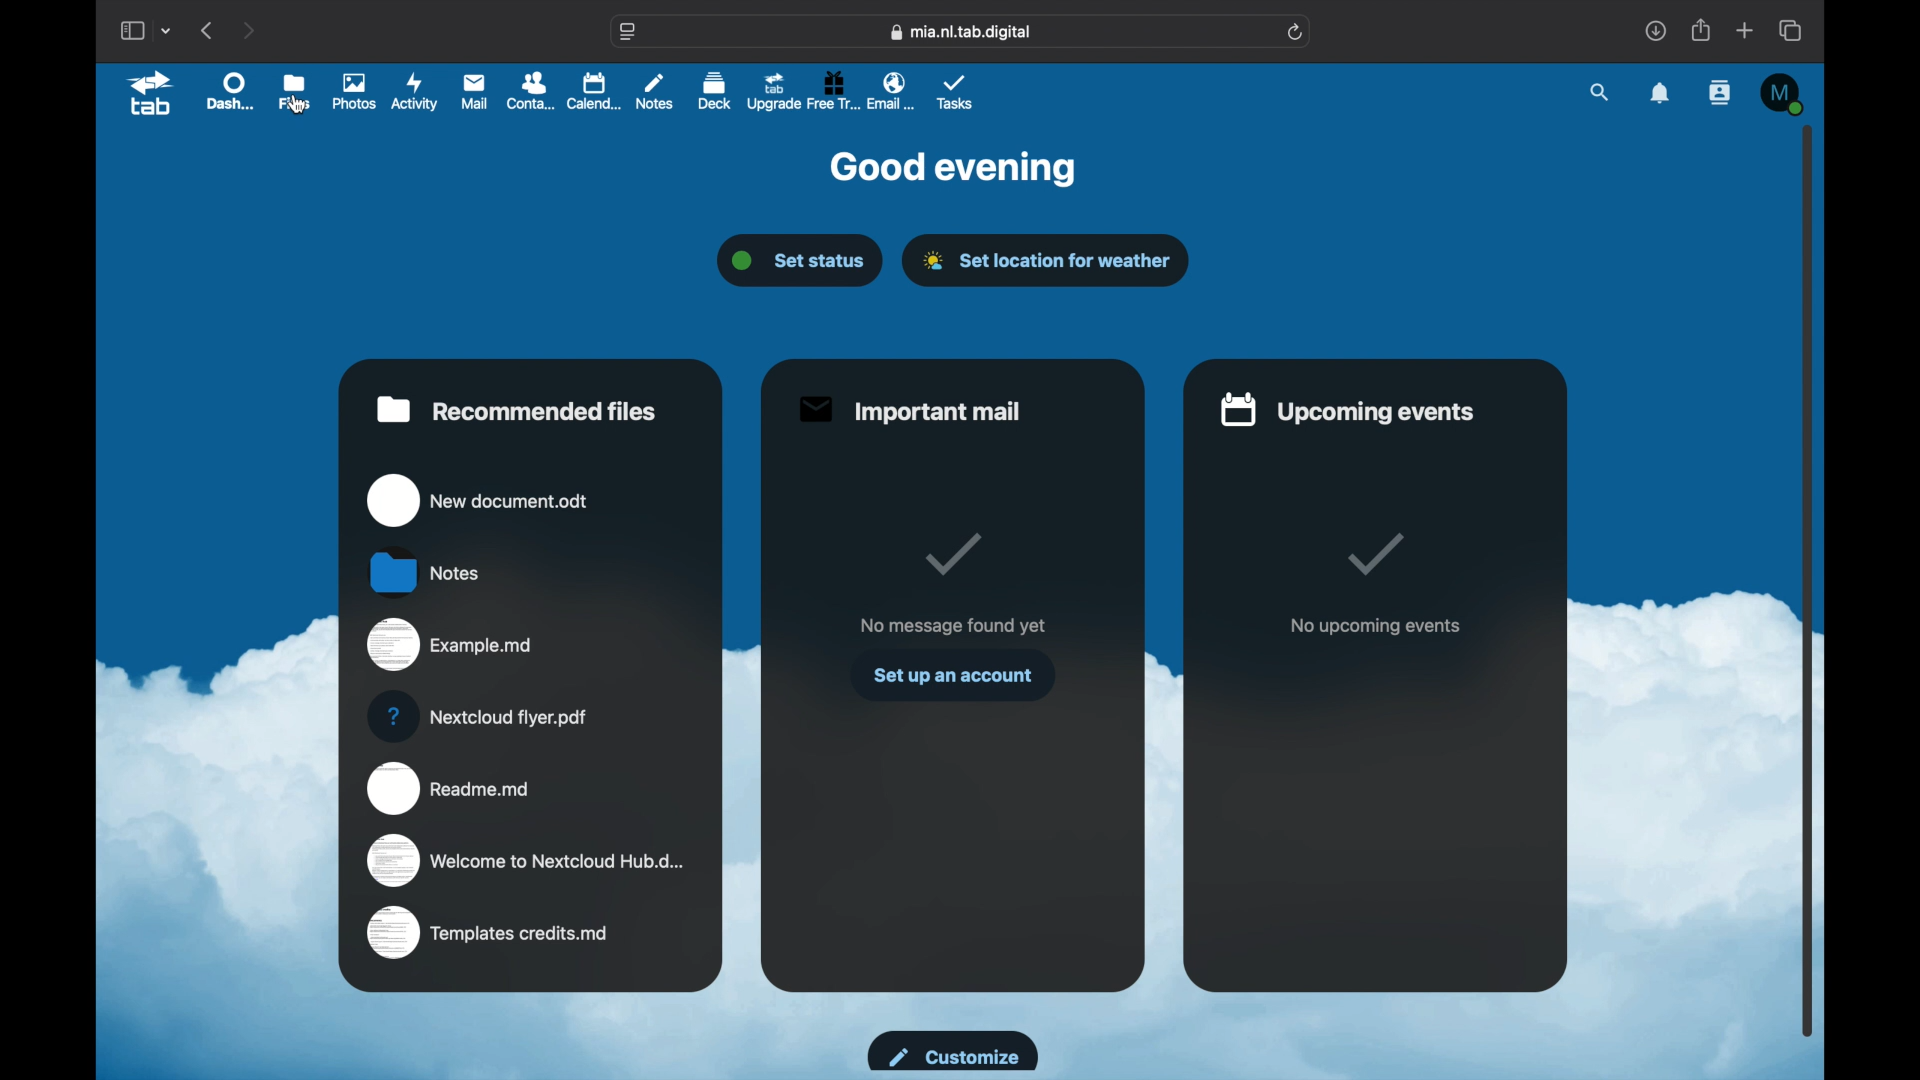  What do you see at coordinates (151, 94) in the screenshot?
I see `tab` at bounding box center [151, 94].